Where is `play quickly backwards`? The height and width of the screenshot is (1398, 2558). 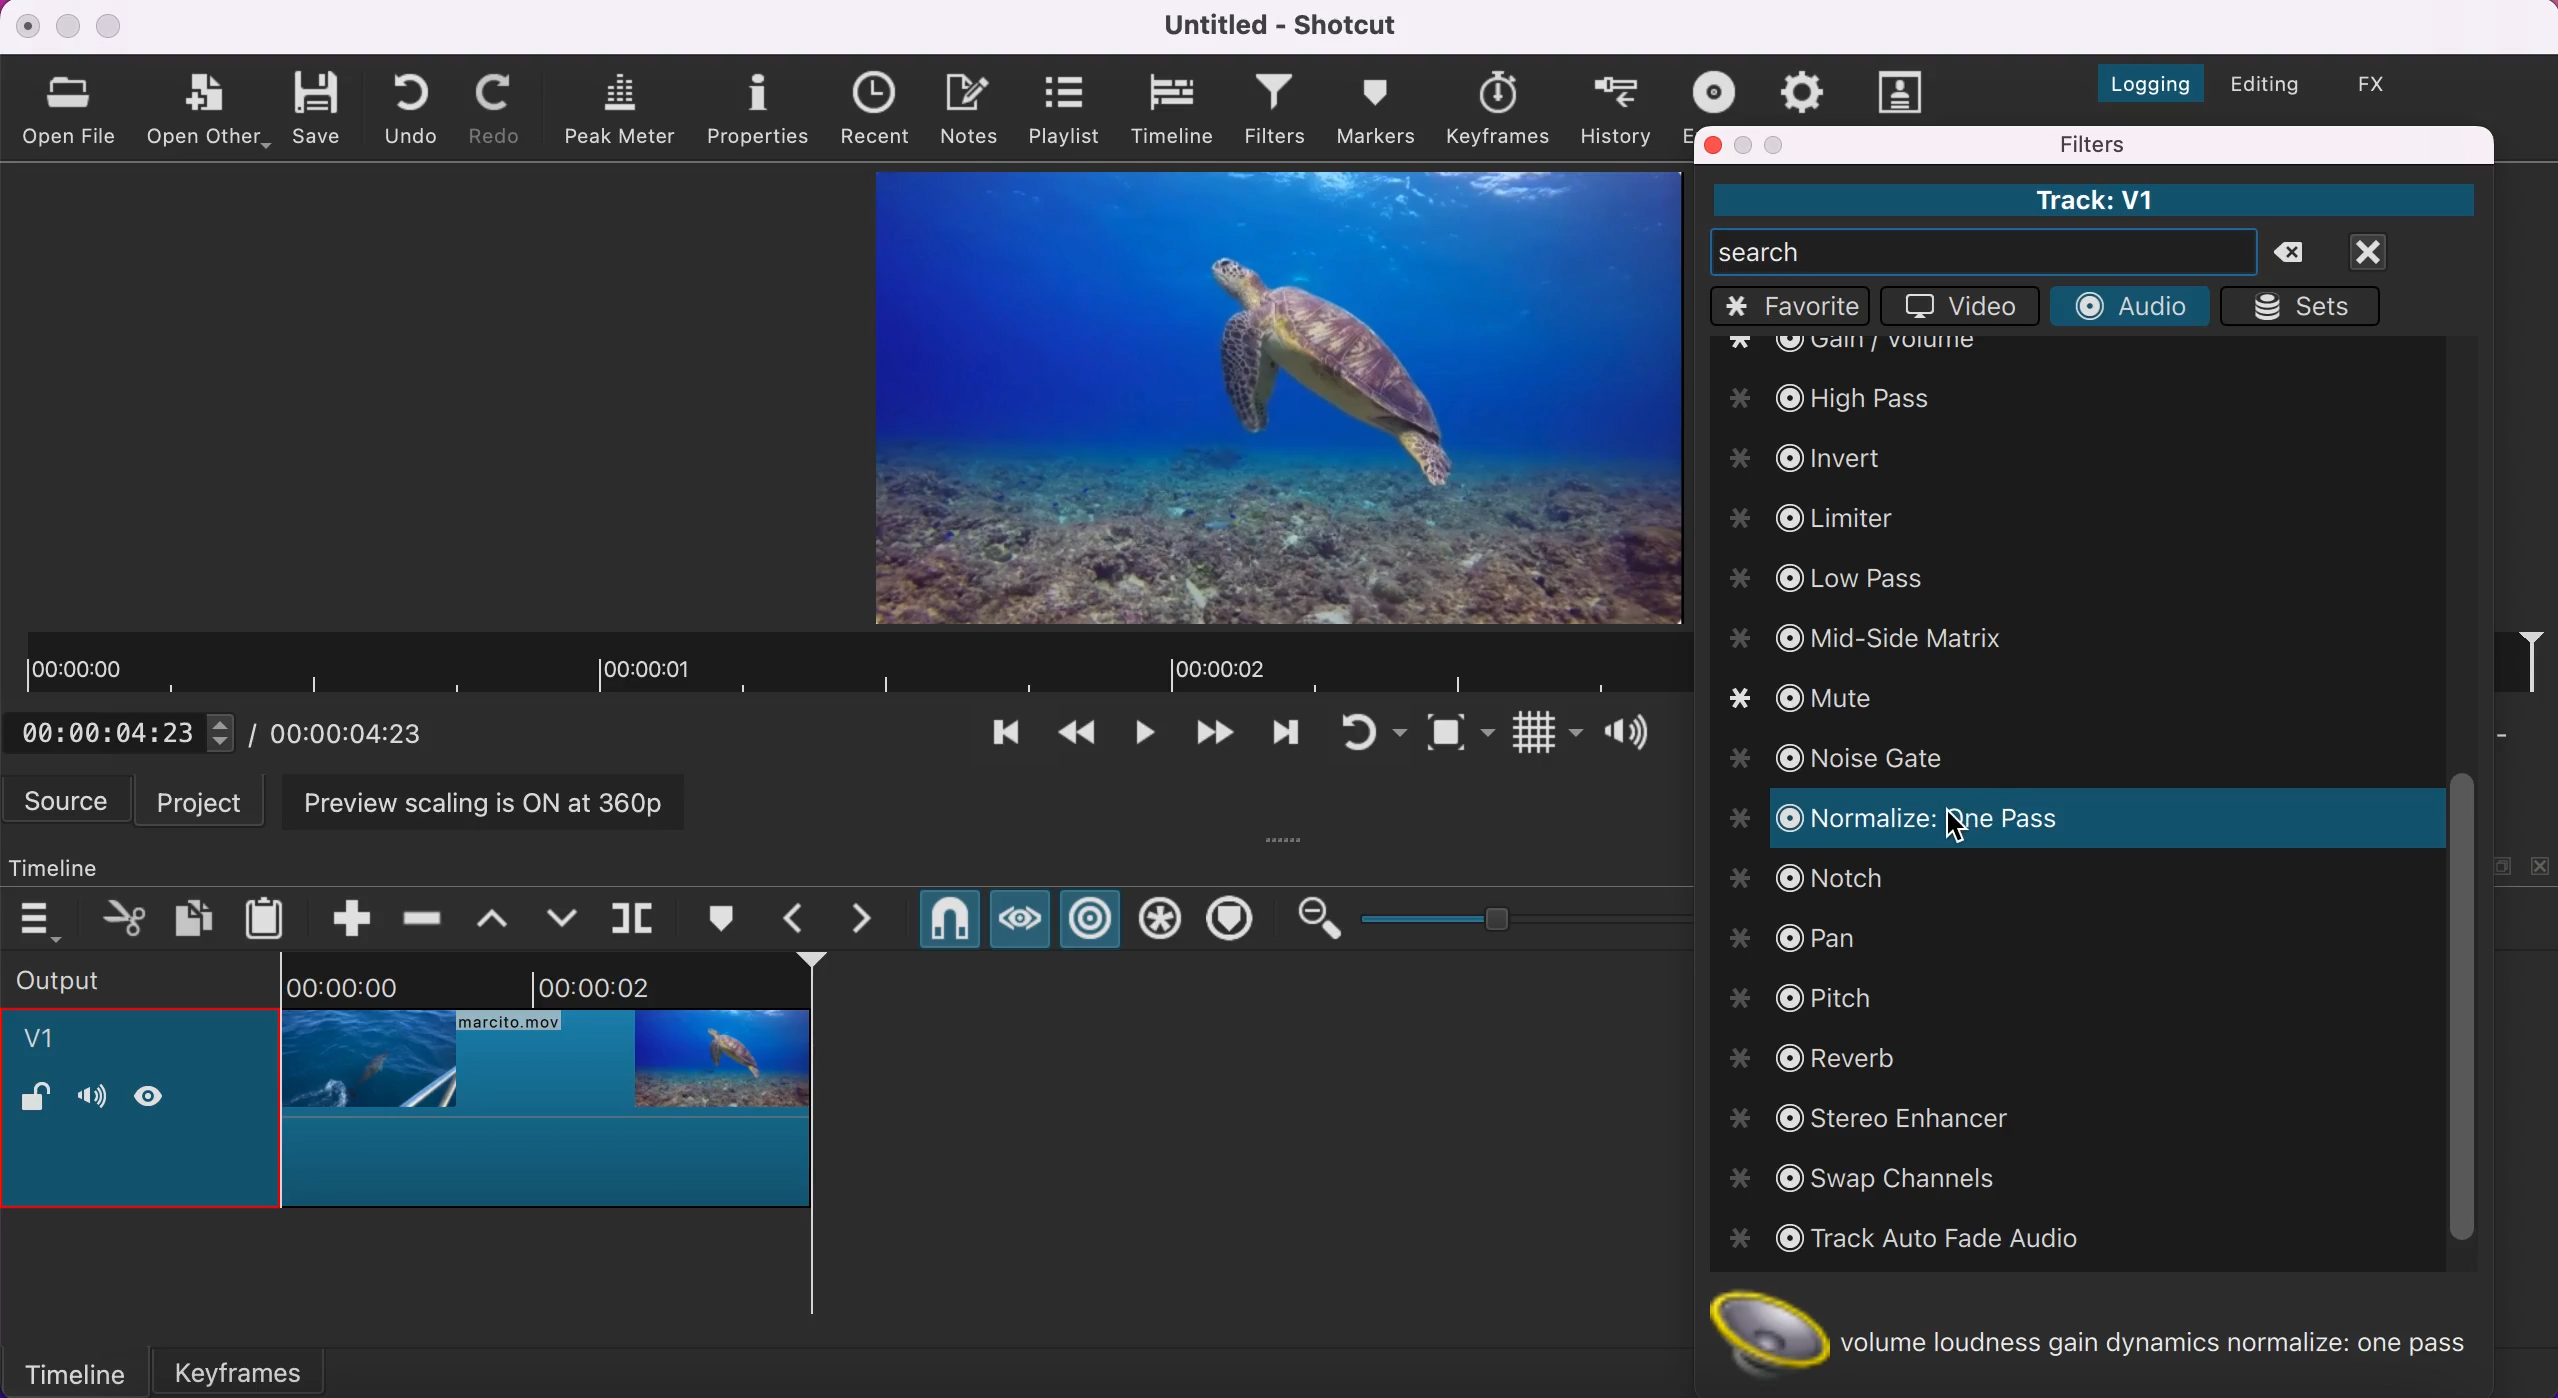 play quickly backwards is located at coordinates (1074, 738).